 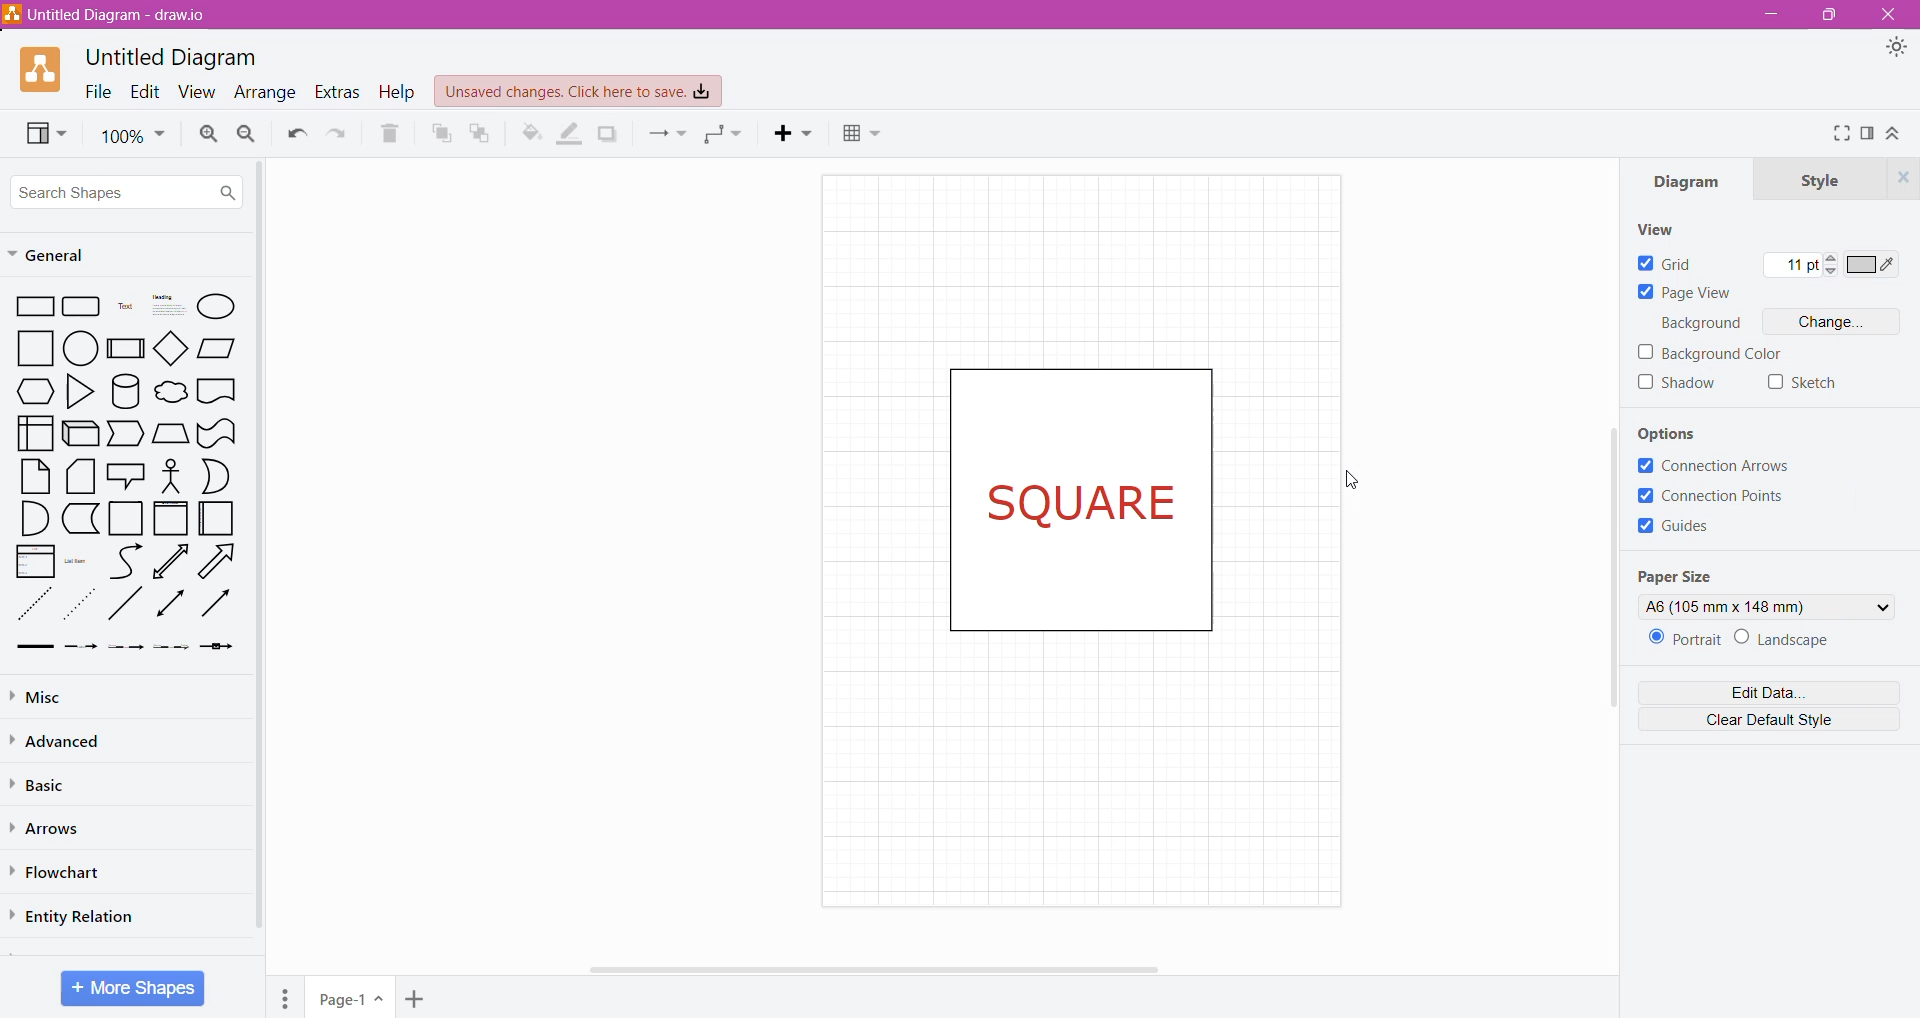 I want to click on Search Shapes, so click(x=126, y=191).